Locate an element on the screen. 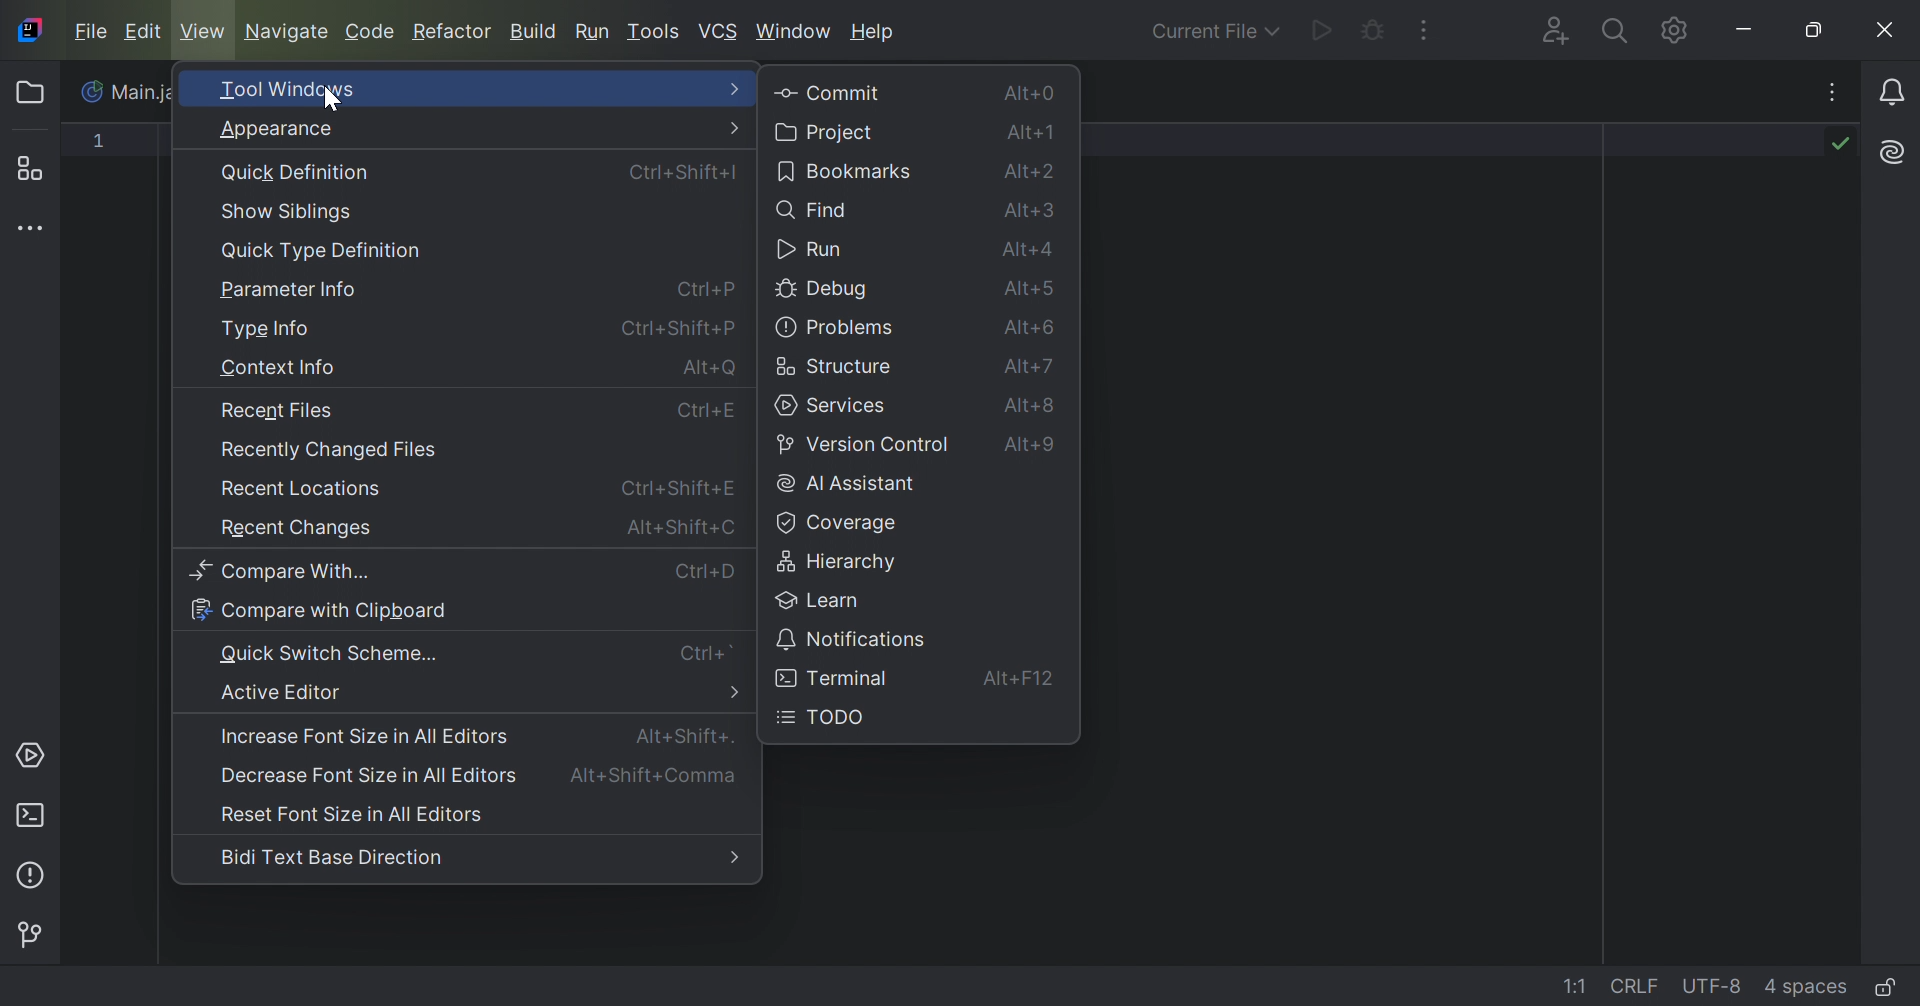  Reset Font Size in All Editors is located at coordinates (355, 815).